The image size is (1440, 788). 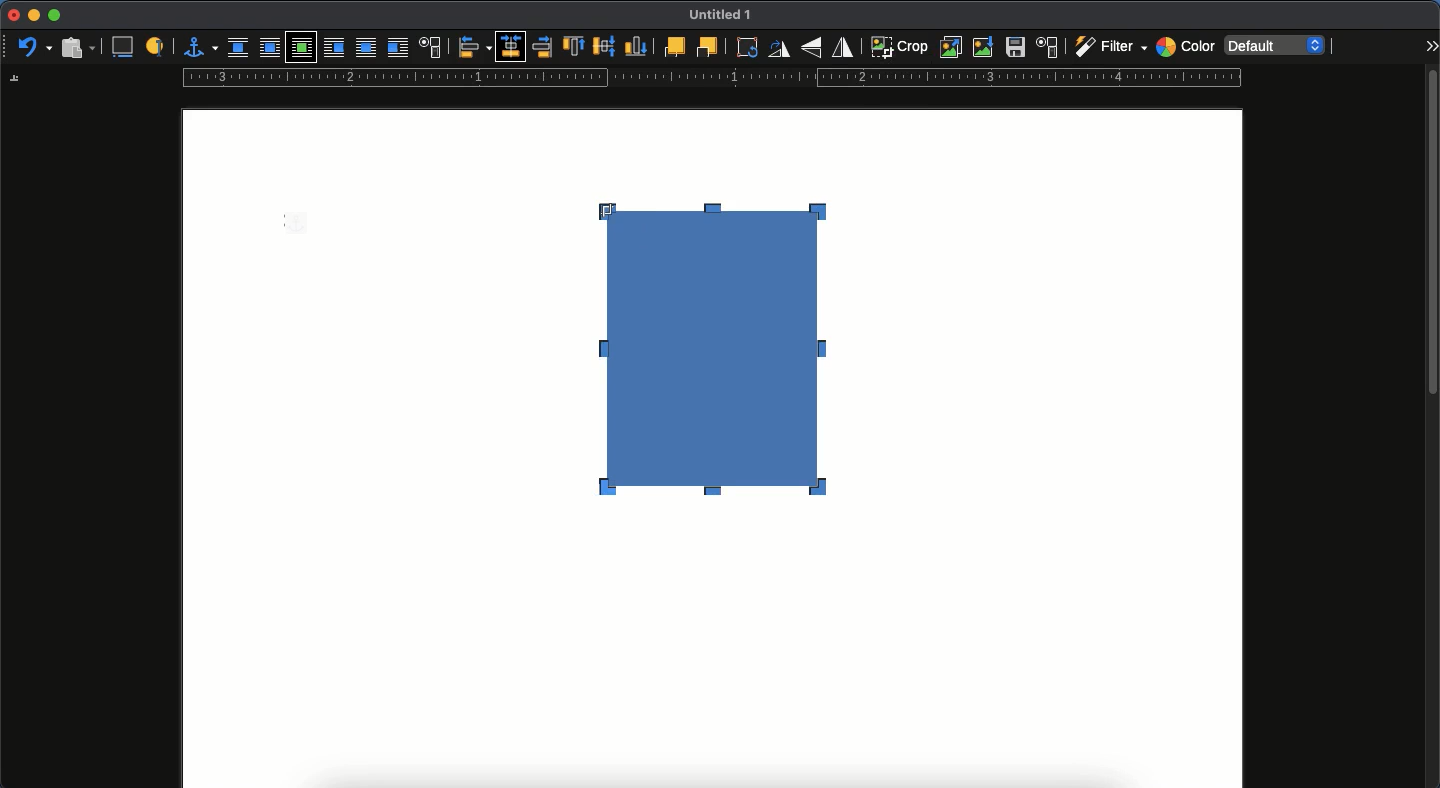 I want to click on rotate, so click(x=744, y=47).